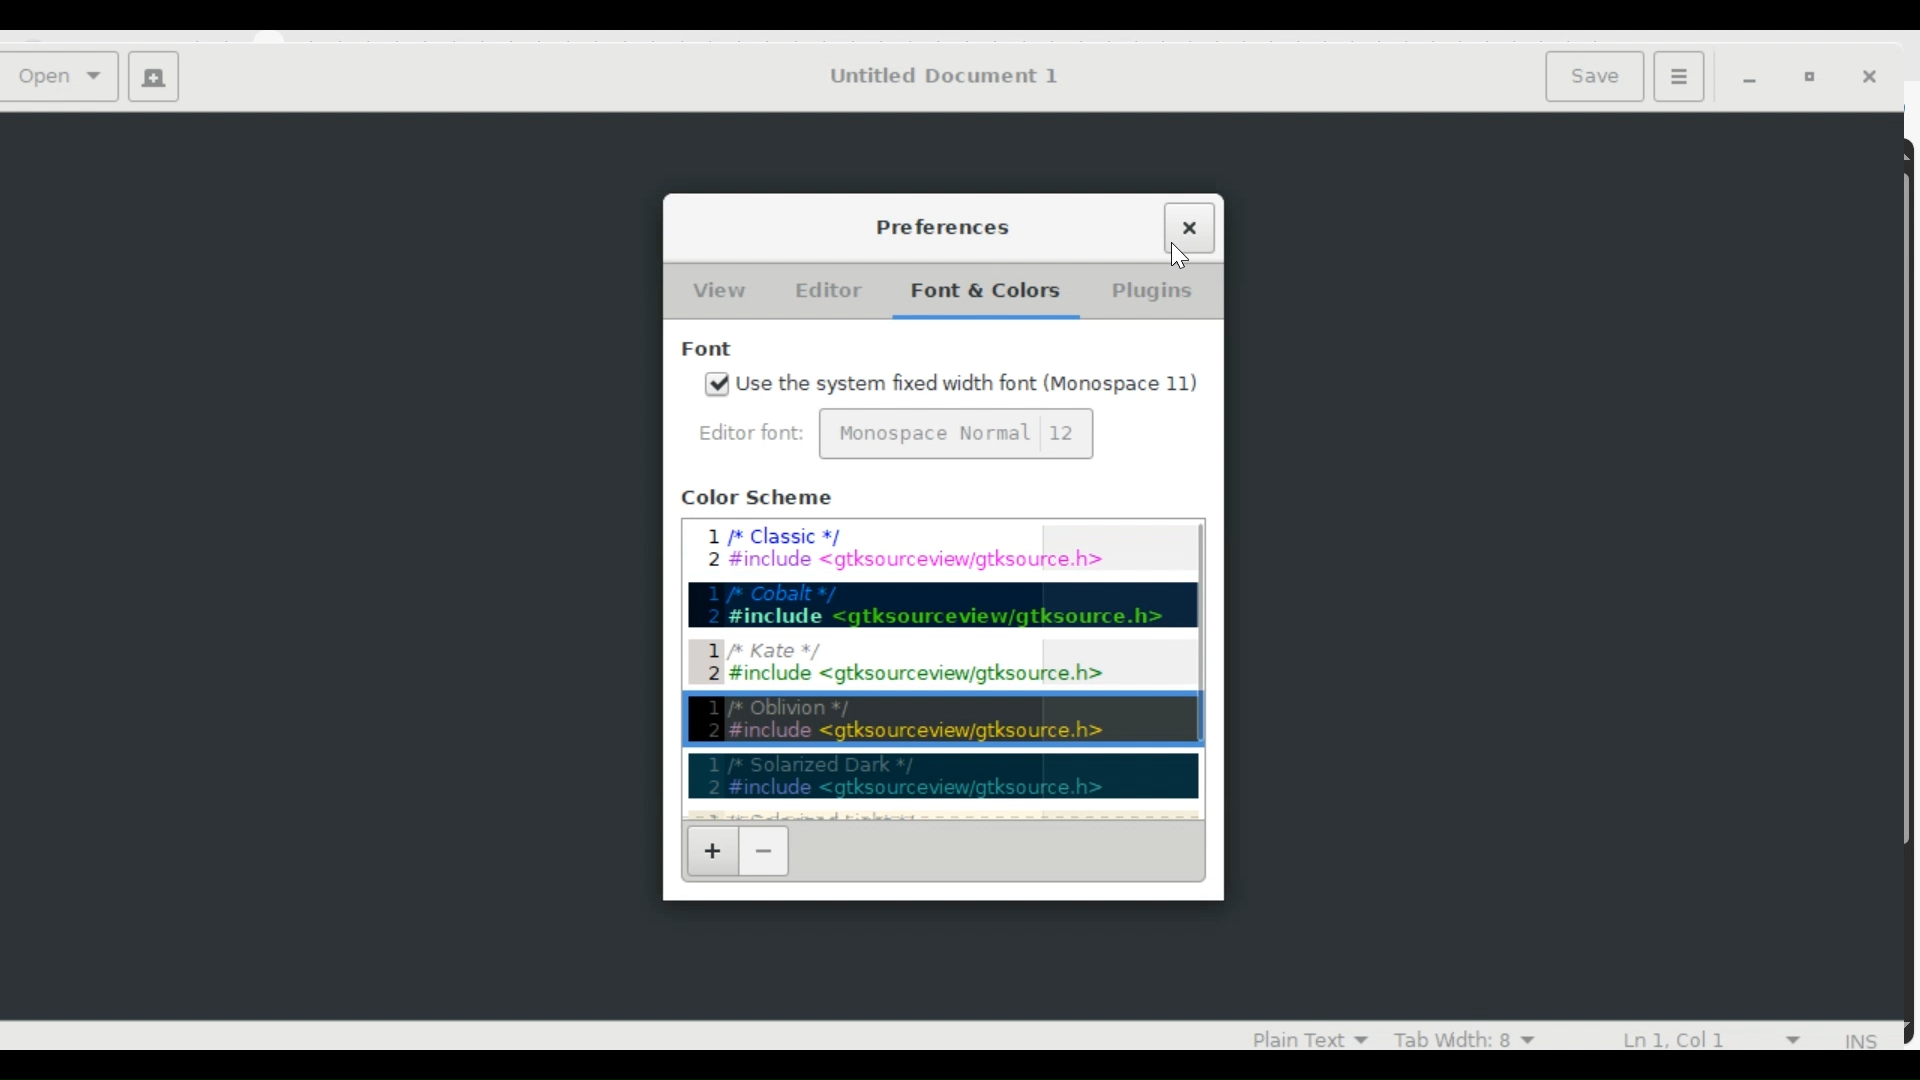 The image size is (1920, 1080). I want to click on Application menu, so click(1678, 75).